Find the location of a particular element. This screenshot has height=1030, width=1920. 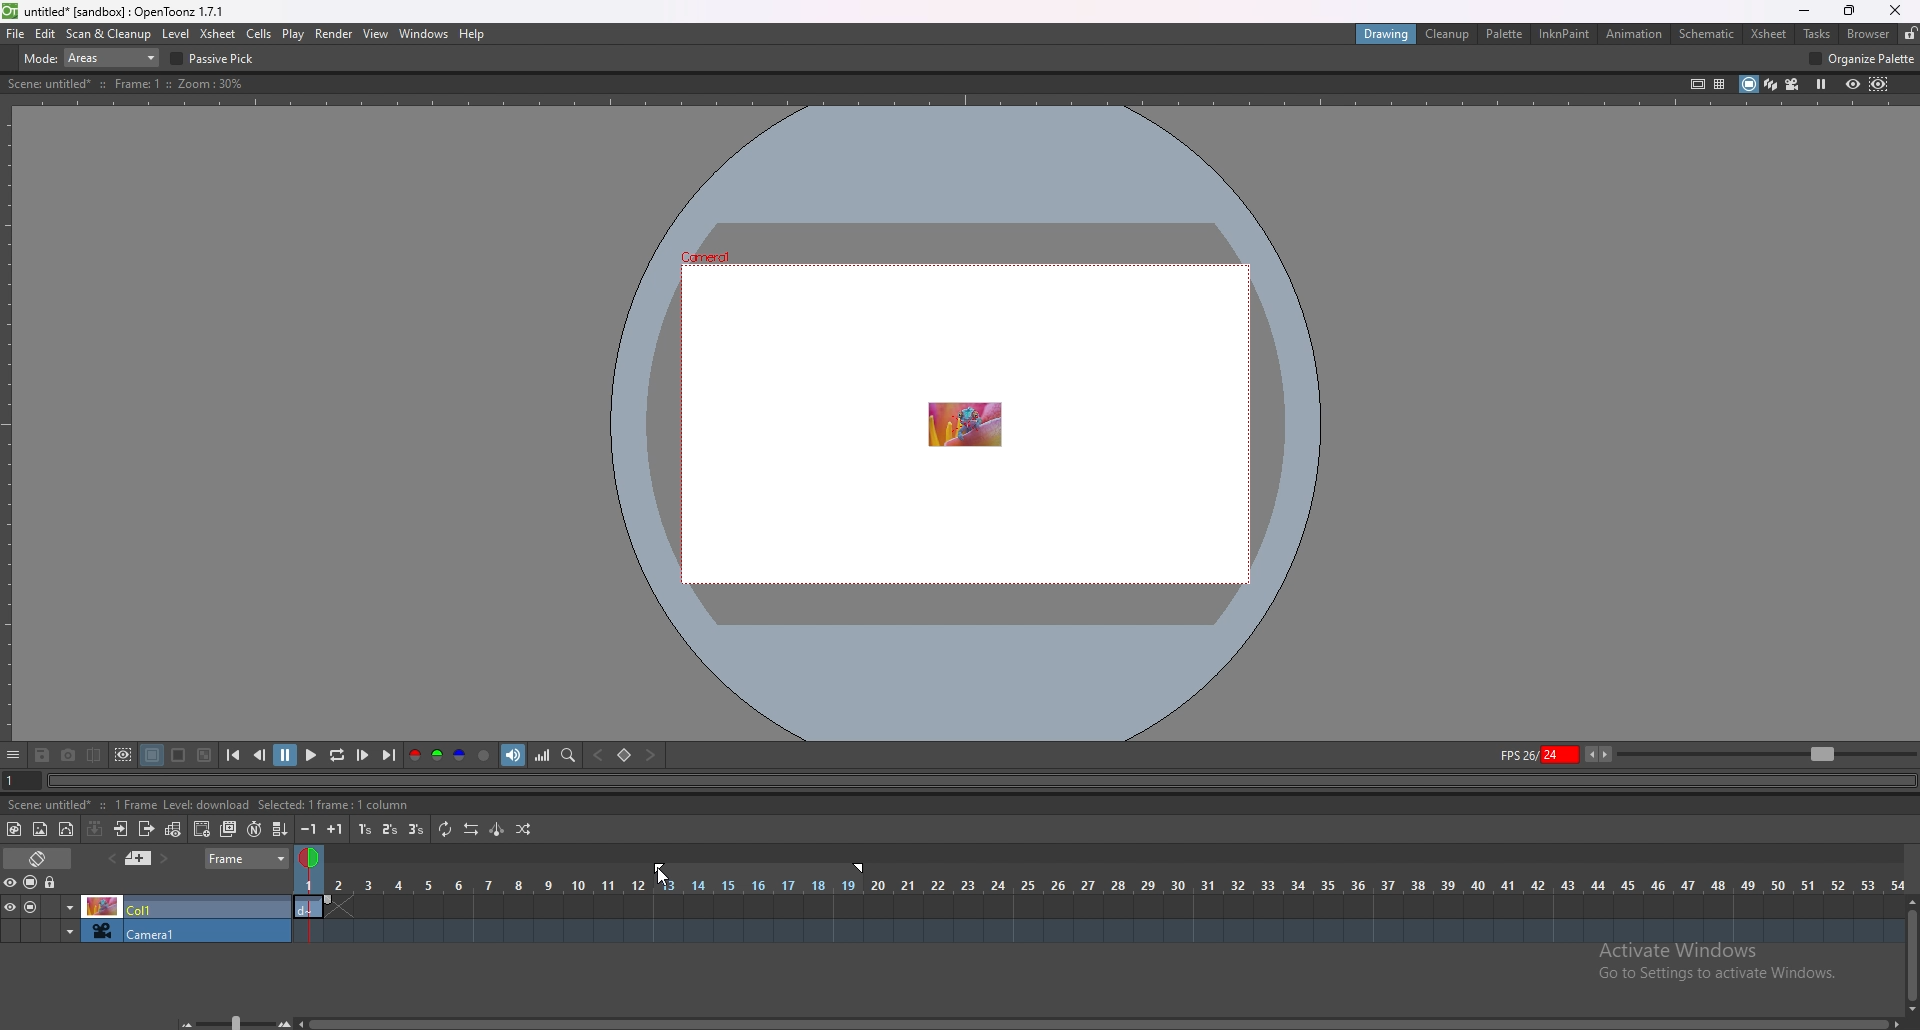

preview is located at coordinates (1853, 84).